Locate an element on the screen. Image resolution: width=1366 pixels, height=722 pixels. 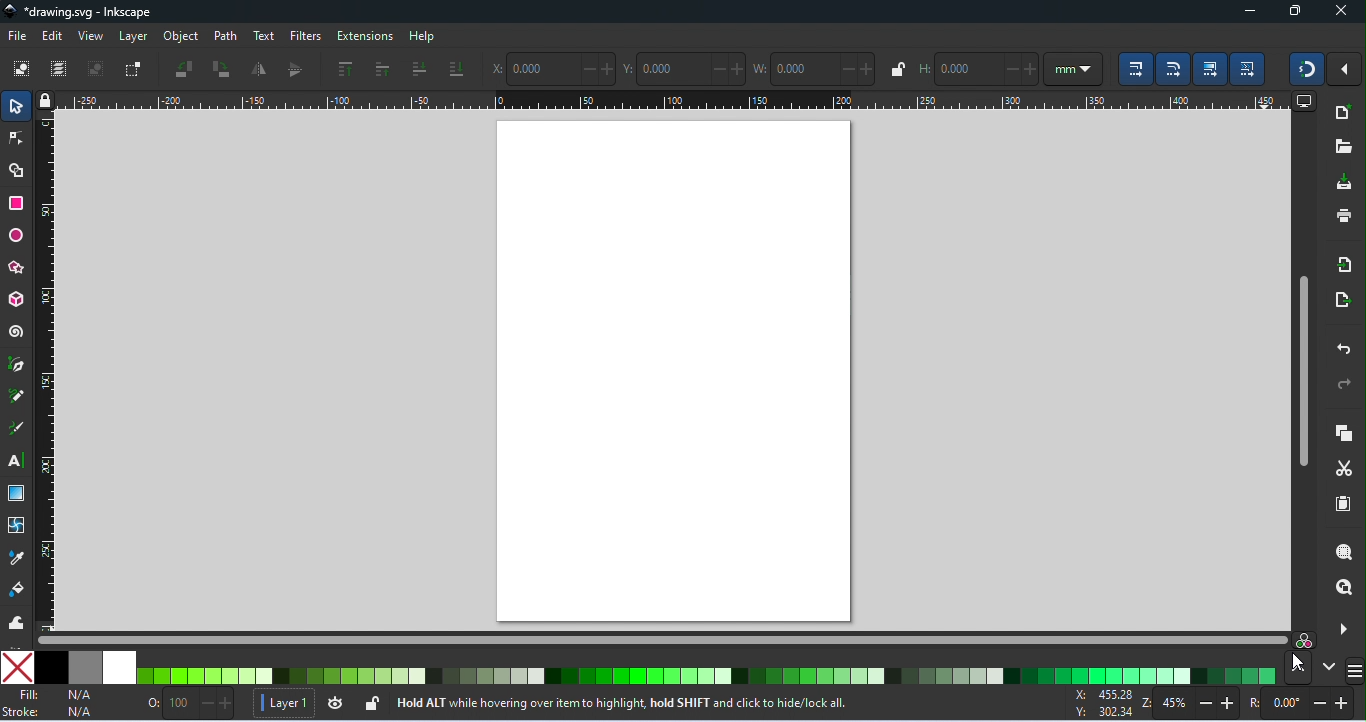
gradient is located at coordinates (17, 493).